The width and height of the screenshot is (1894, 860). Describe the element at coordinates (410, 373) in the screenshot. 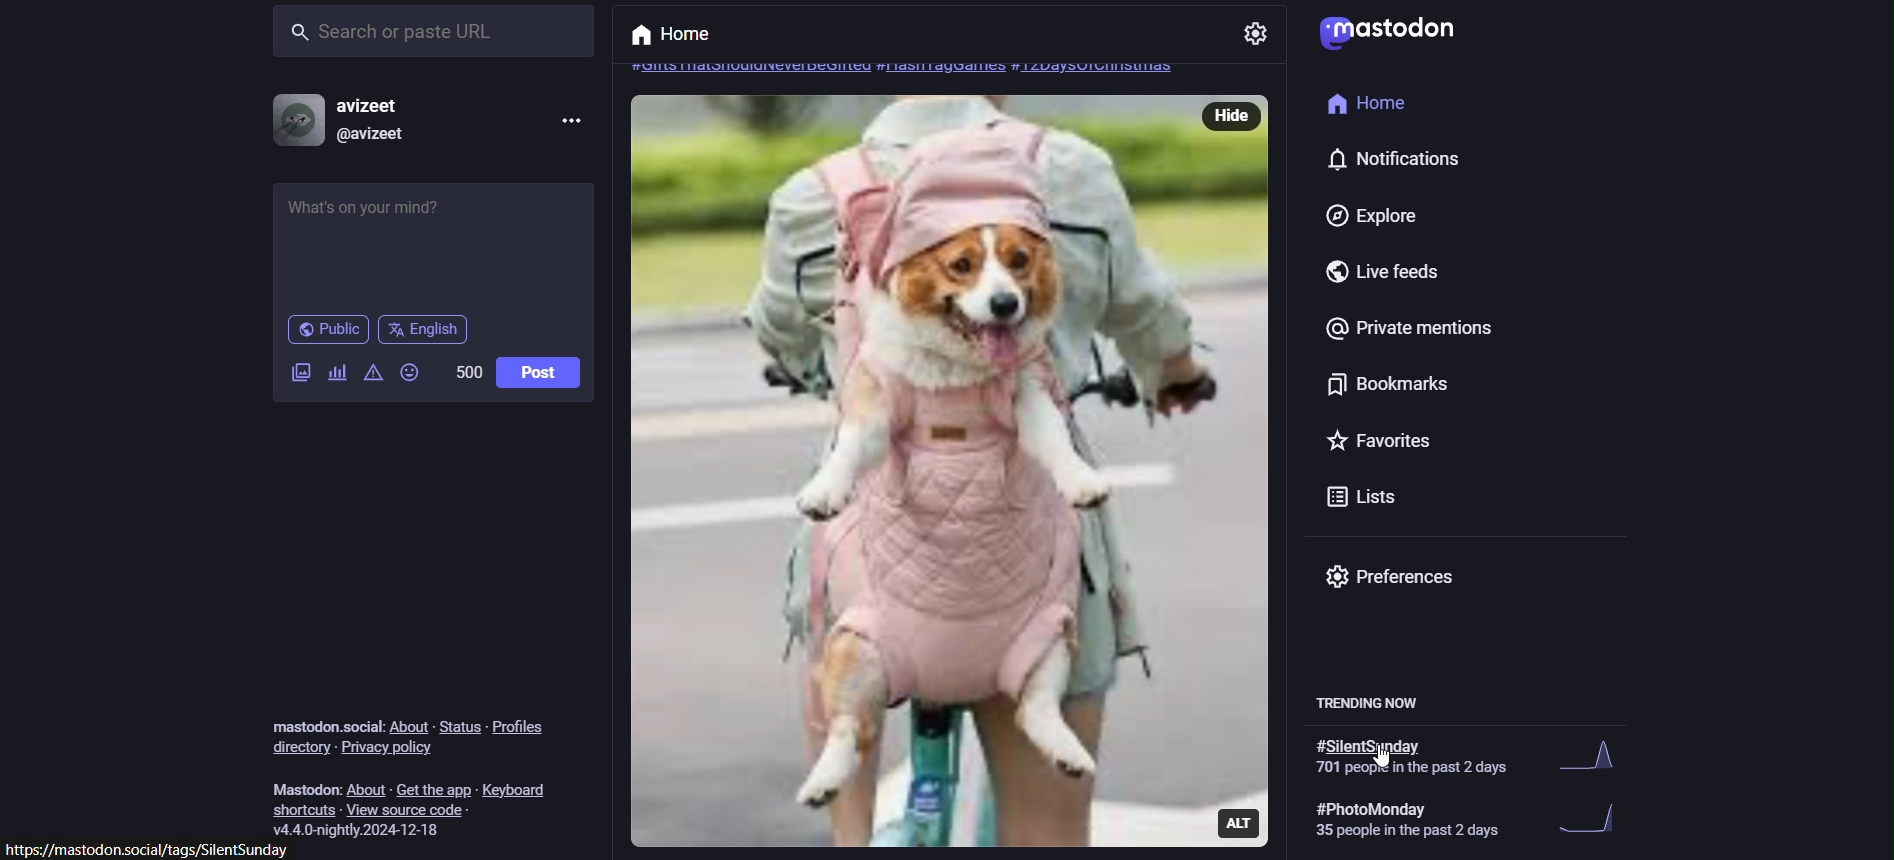

I see `add emojis` at that location.